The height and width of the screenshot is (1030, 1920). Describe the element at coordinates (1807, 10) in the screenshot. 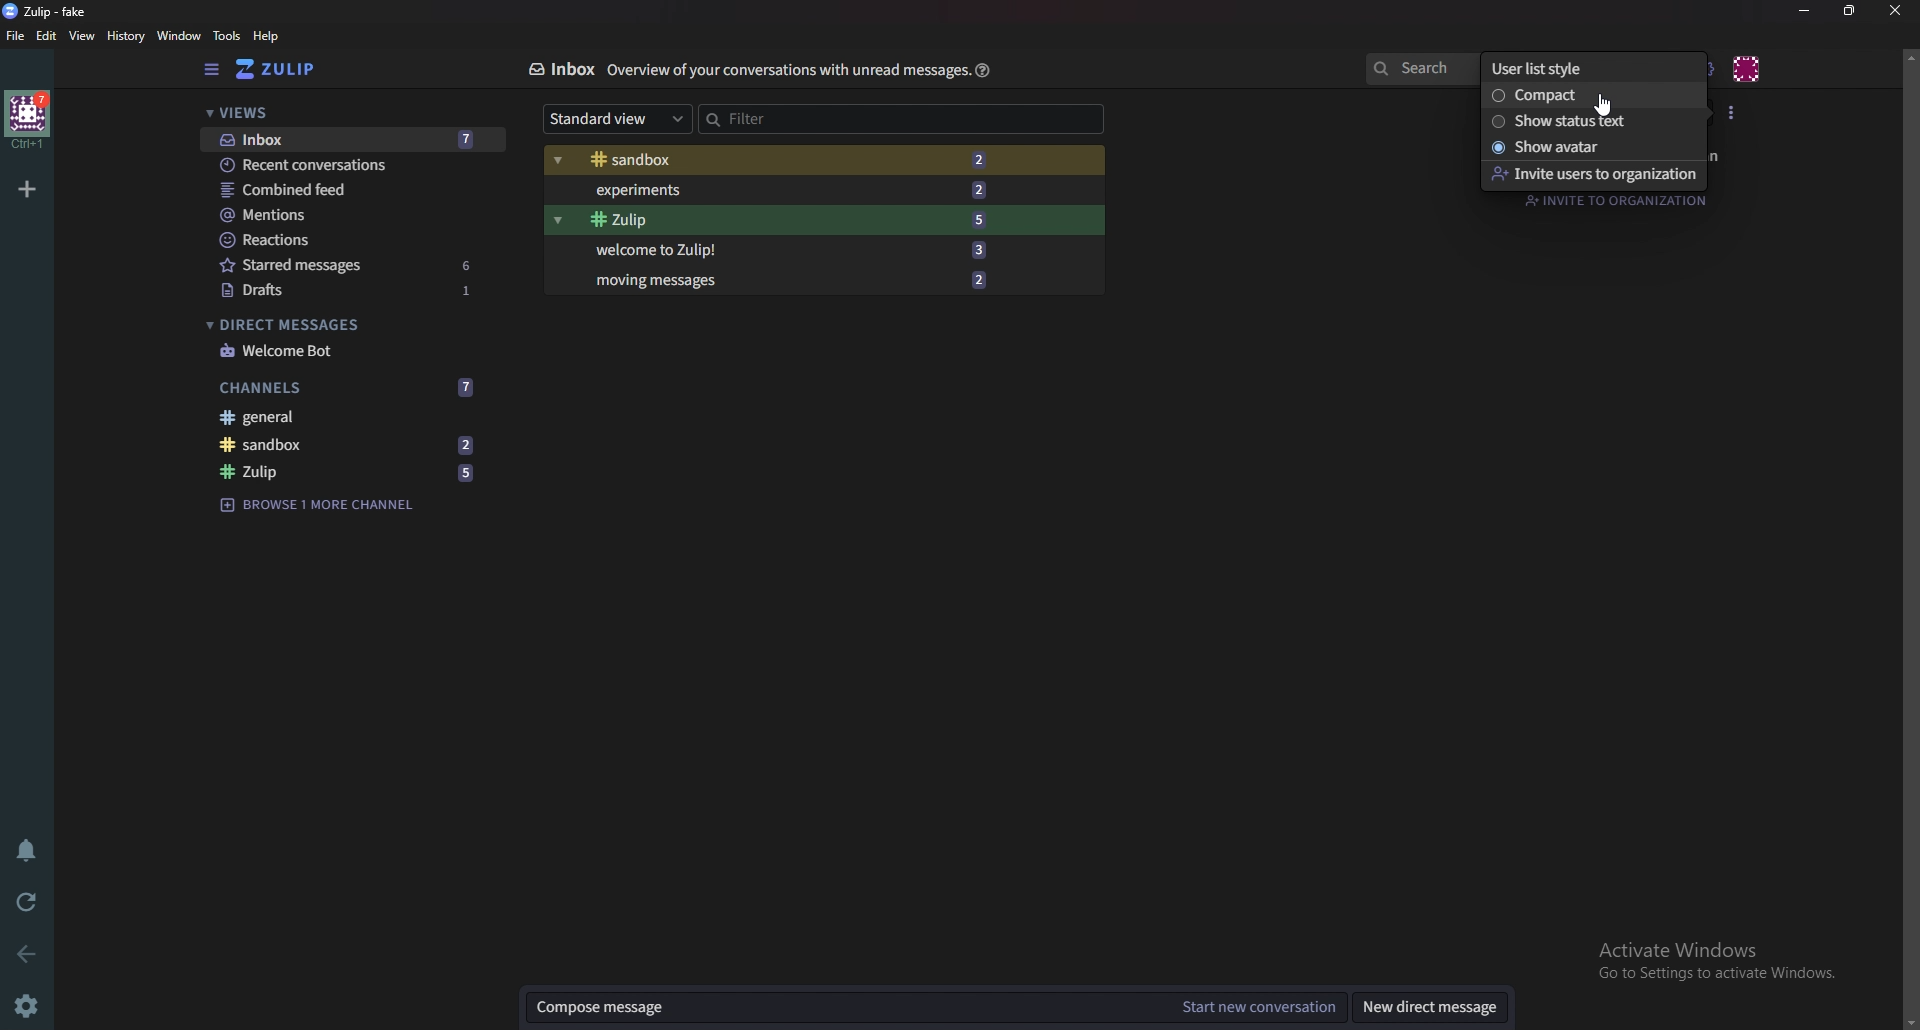

I see `Minimize` at that location.